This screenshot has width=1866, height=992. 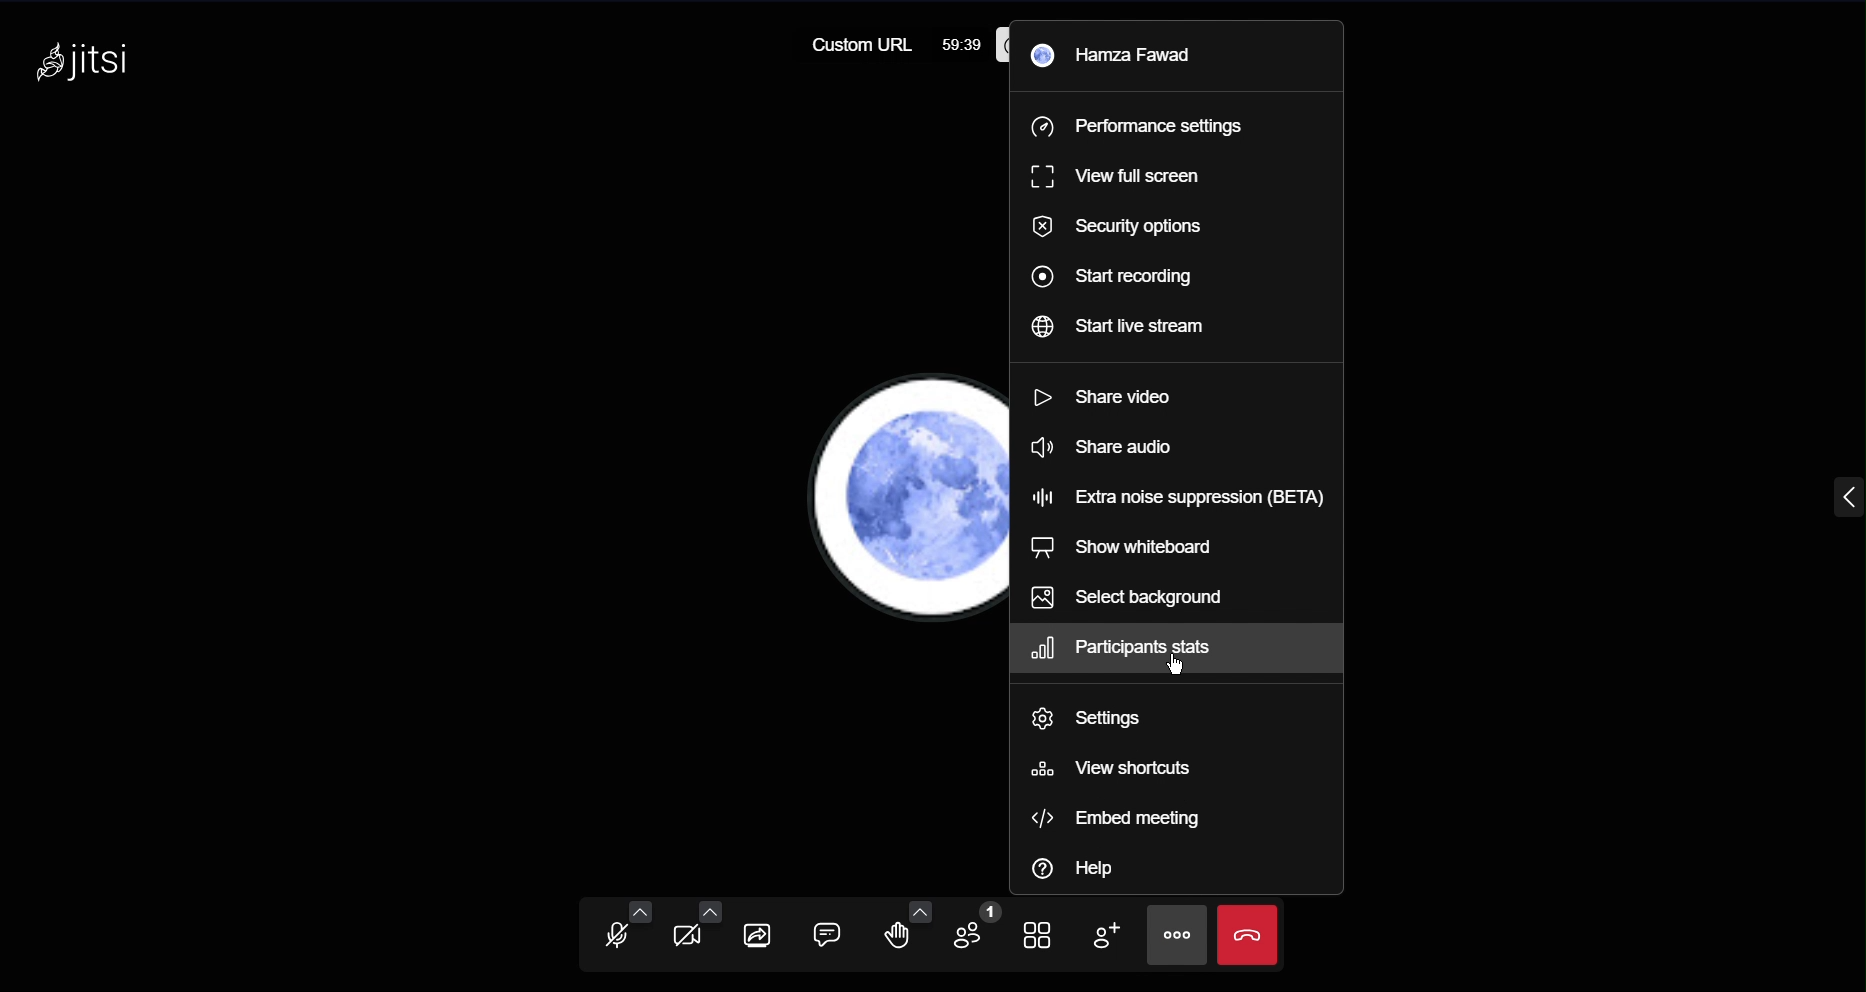 I want to click on Start live stream, so click(x=1117, y=327).